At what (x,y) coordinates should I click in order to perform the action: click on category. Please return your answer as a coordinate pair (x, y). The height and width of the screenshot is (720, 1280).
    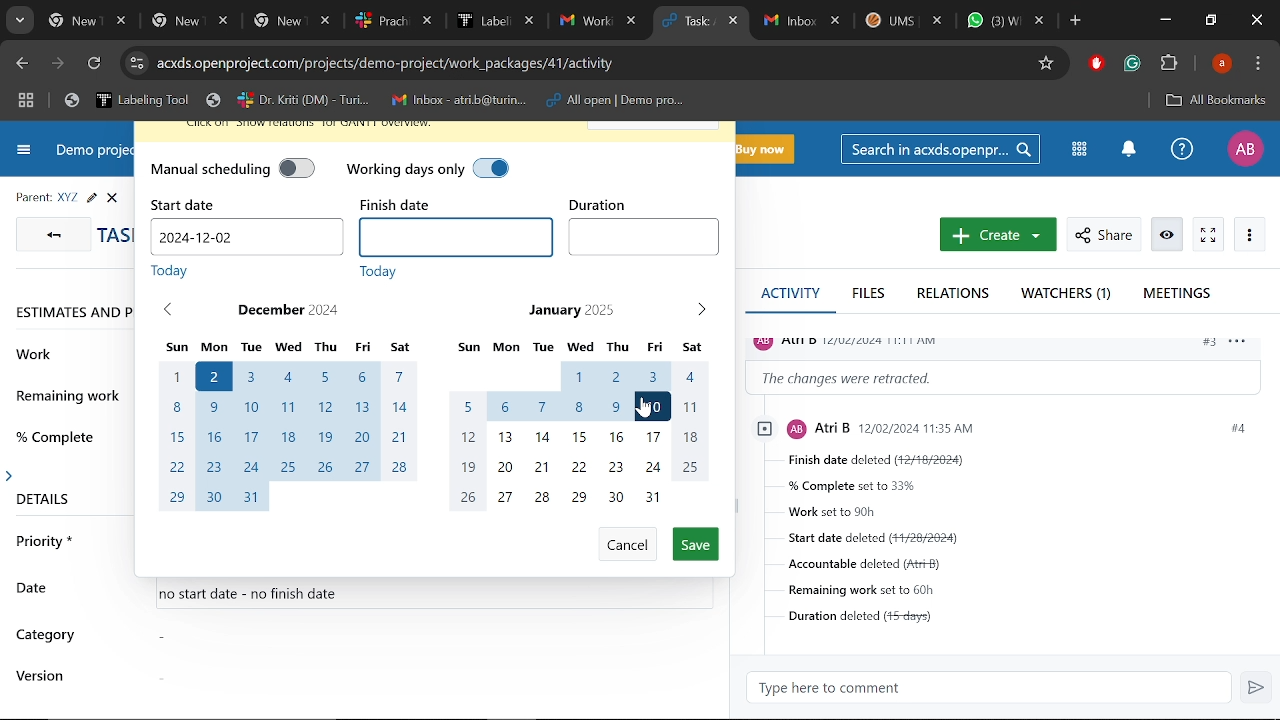
    Looking at the image, I should click on (47, 636).